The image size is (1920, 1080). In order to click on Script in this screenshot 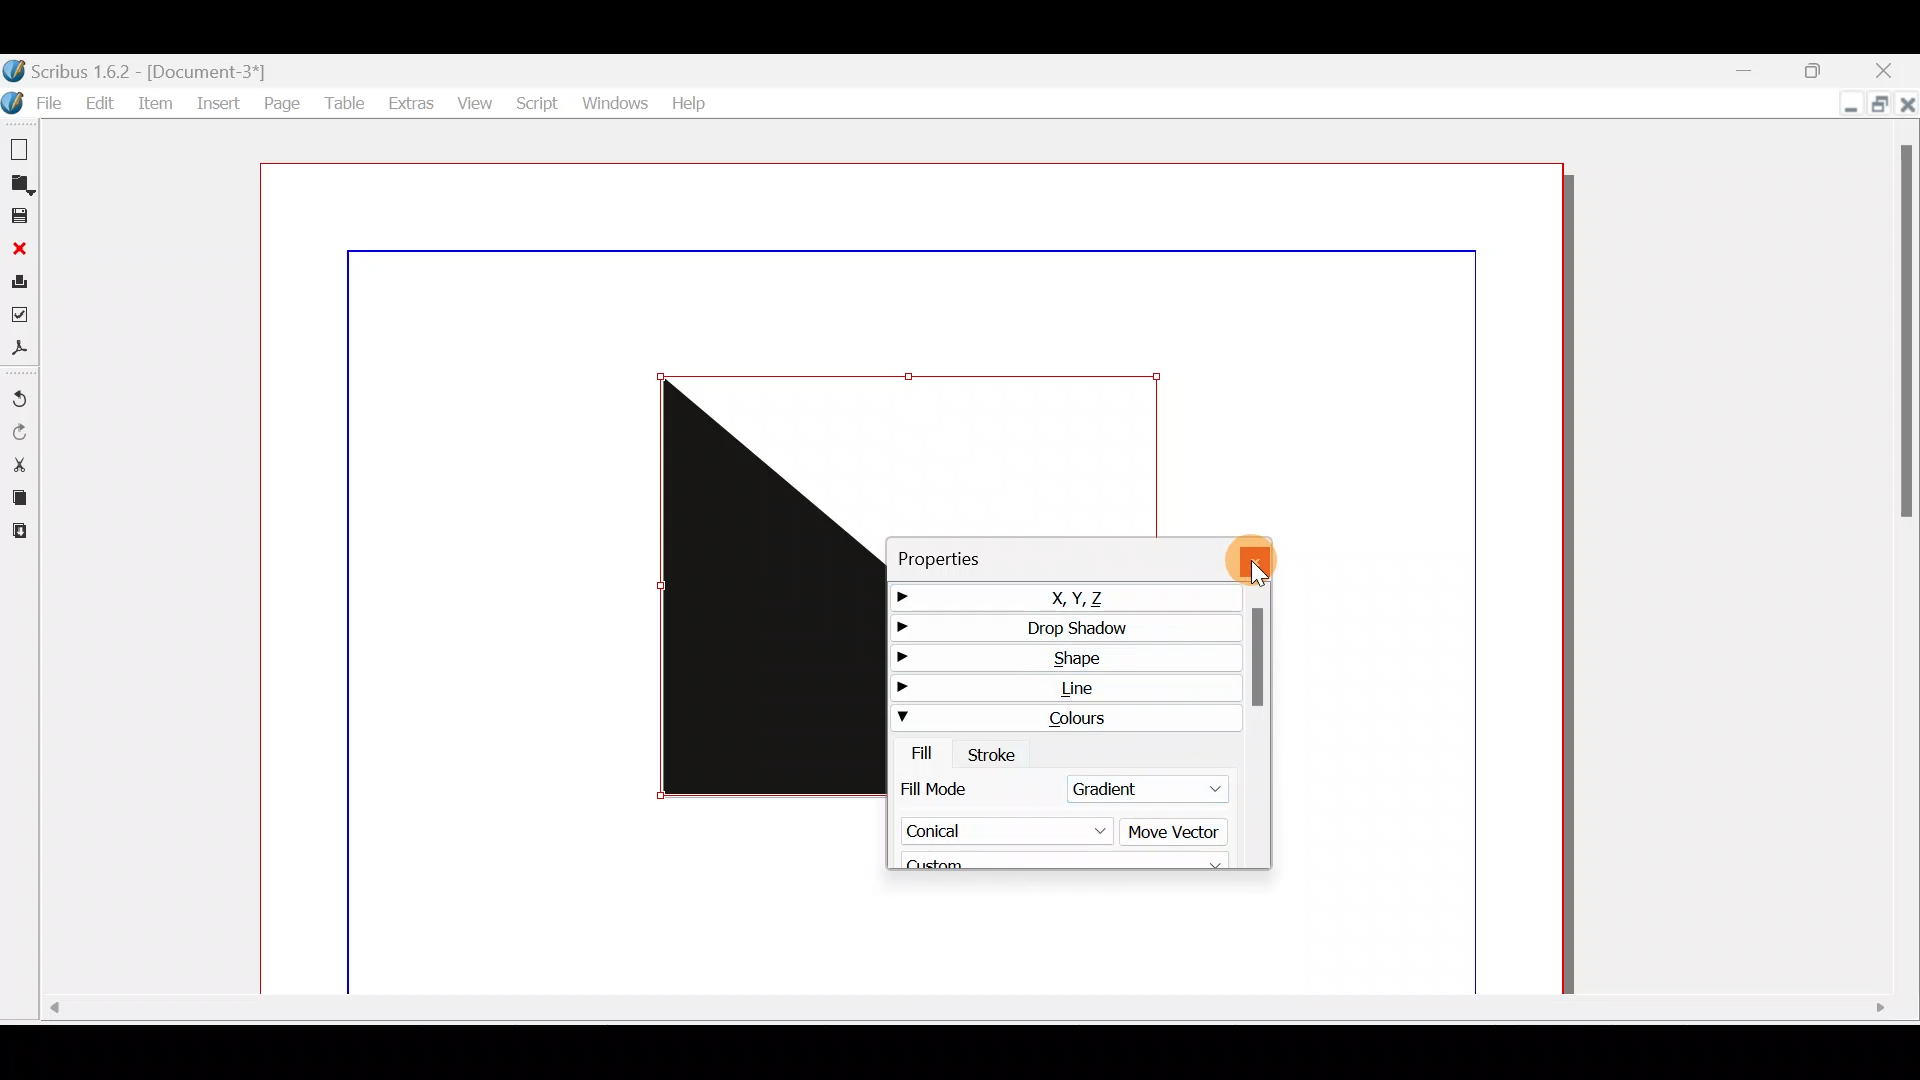, I will do `click(535, 103)`.